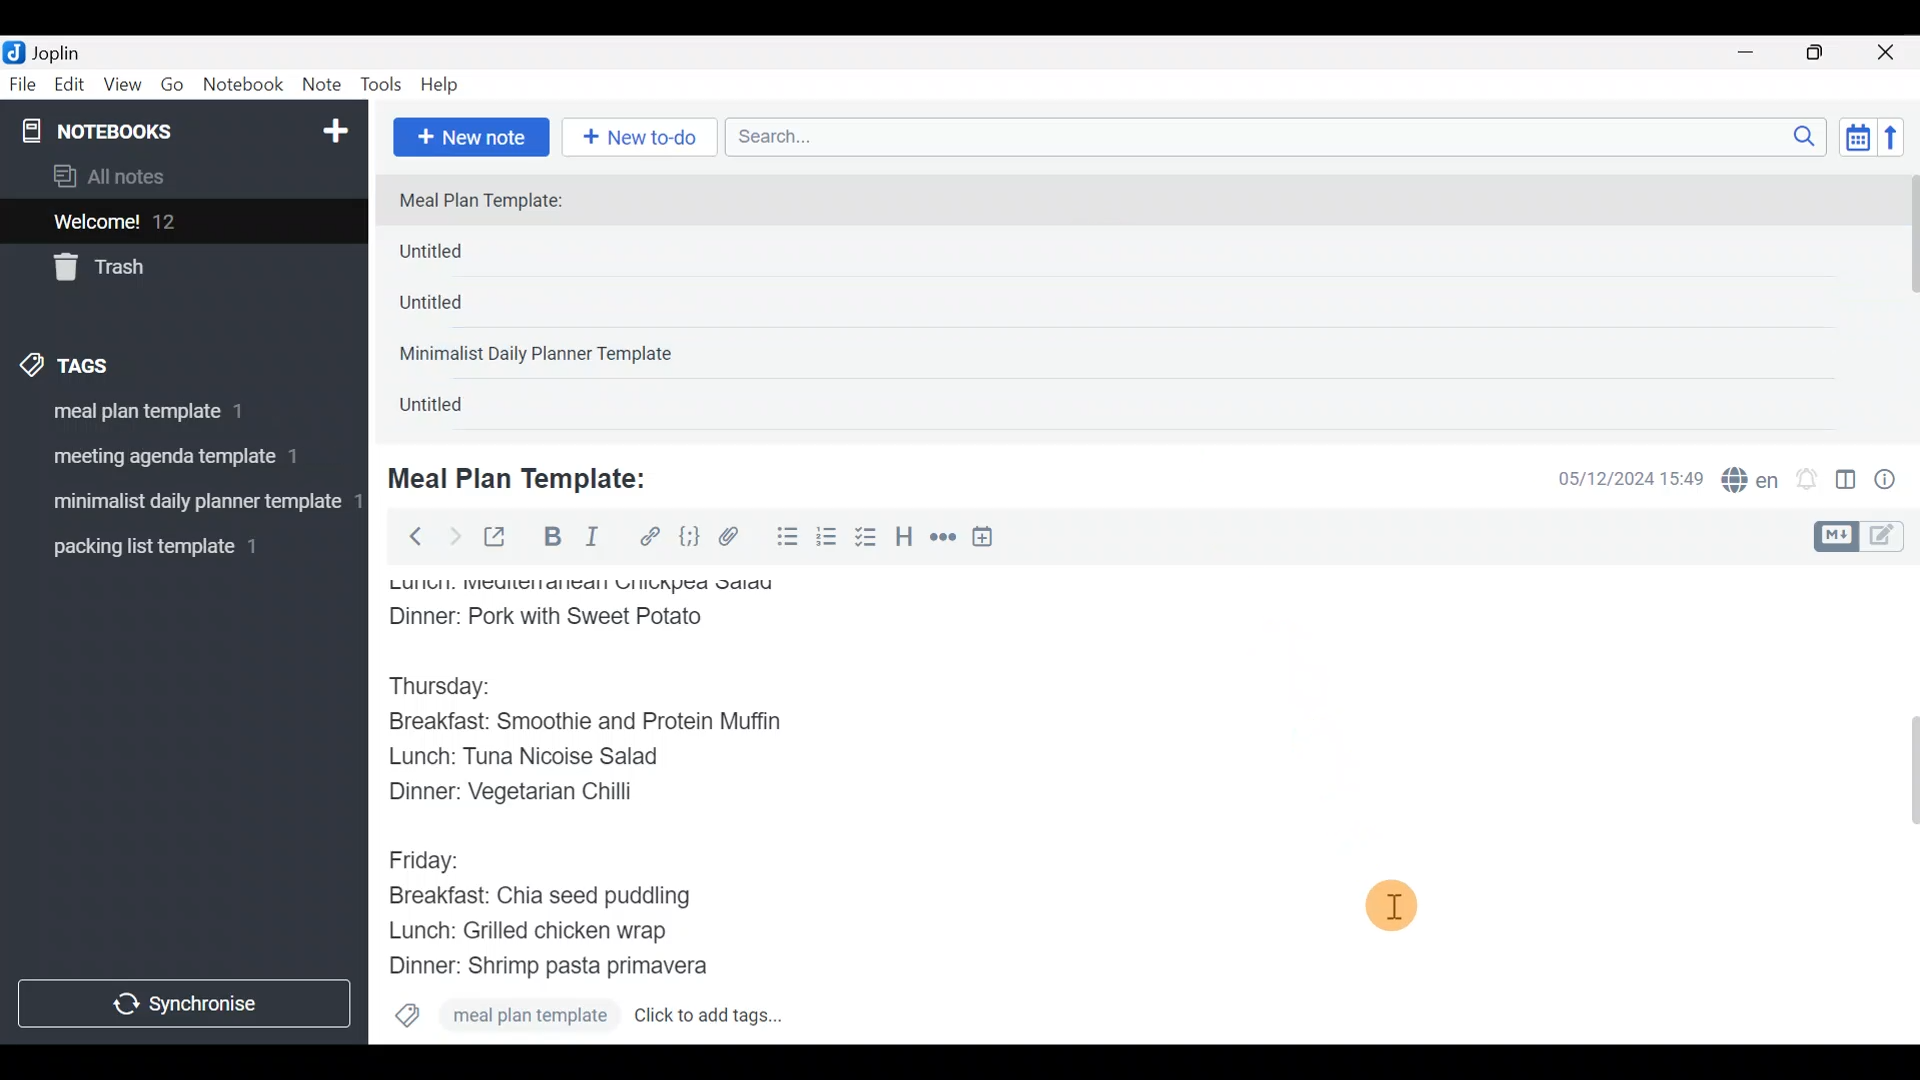 The width and height of the screenshot is (1920, 1080). What do you see at coordinates (172, 86) in the screenshot?
I see `Go` at bounding box center [172, 86].